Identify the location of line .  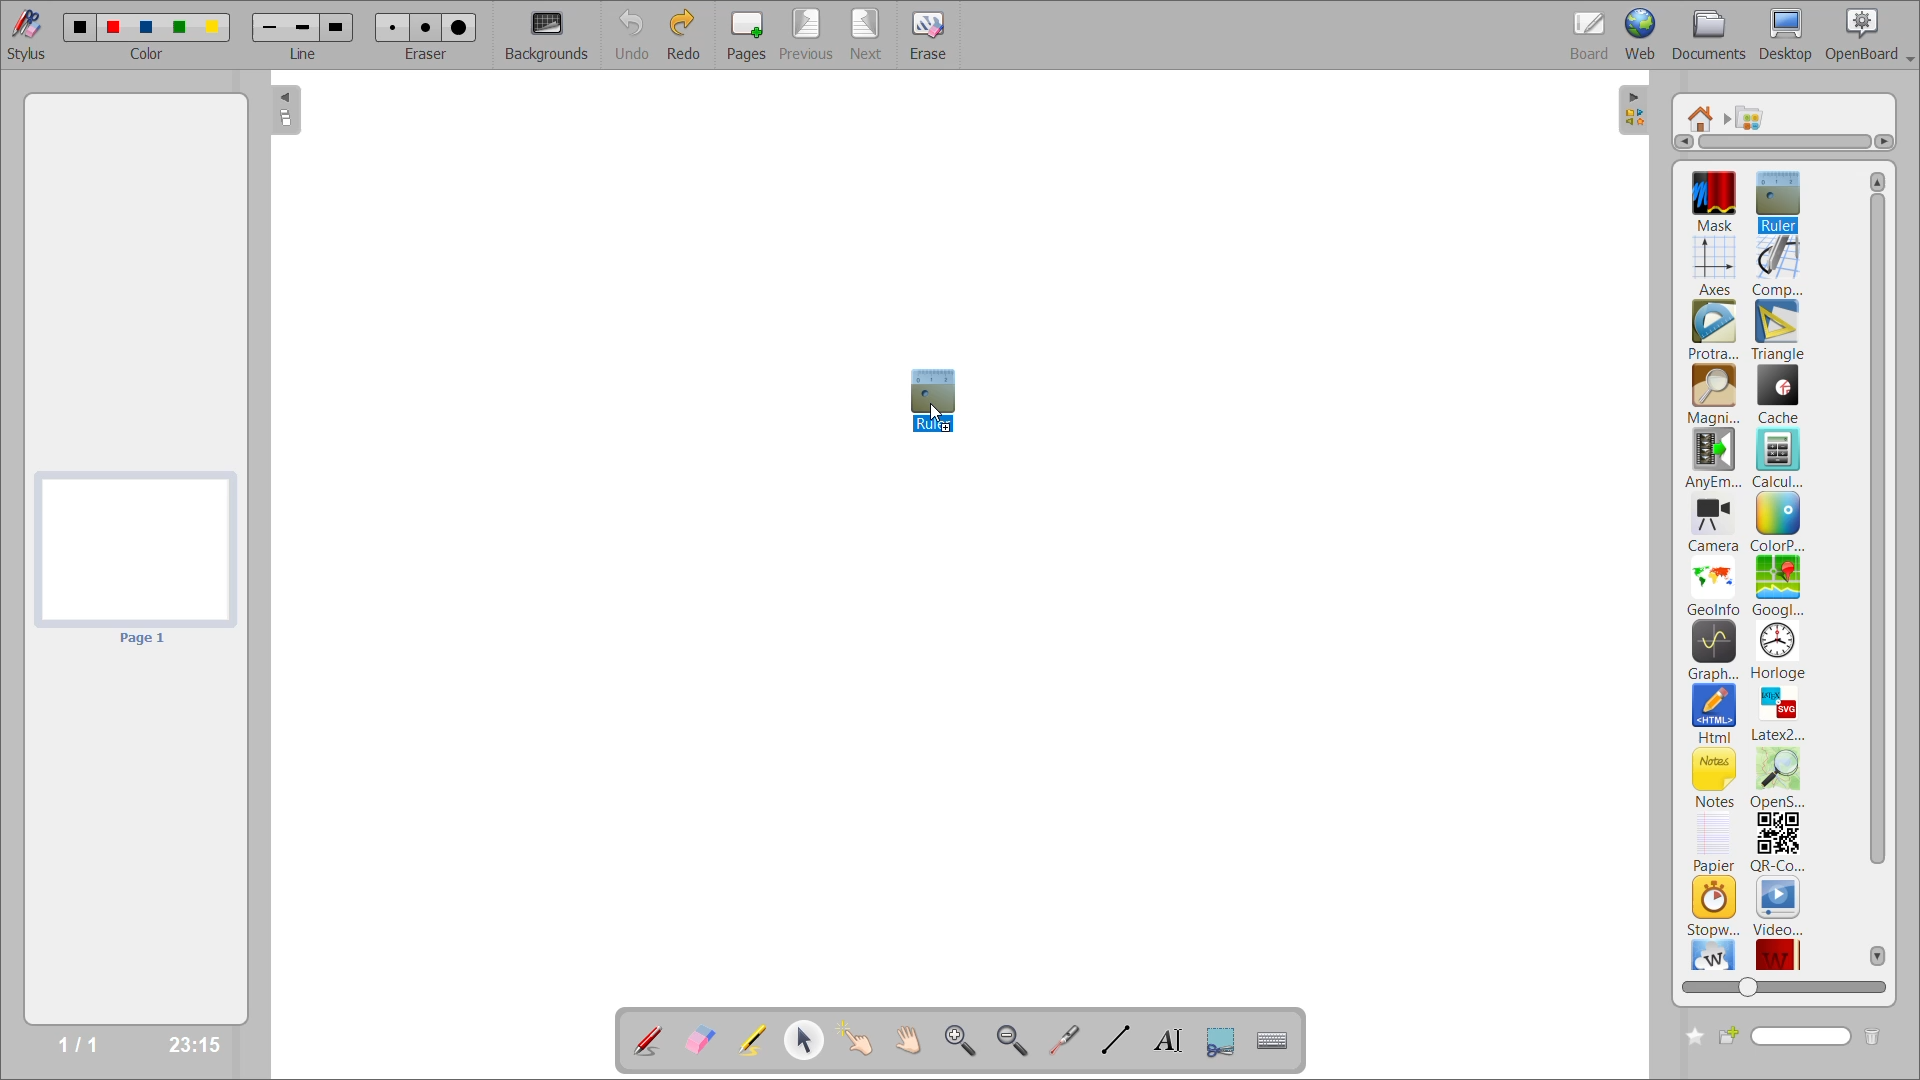
(305, 53).